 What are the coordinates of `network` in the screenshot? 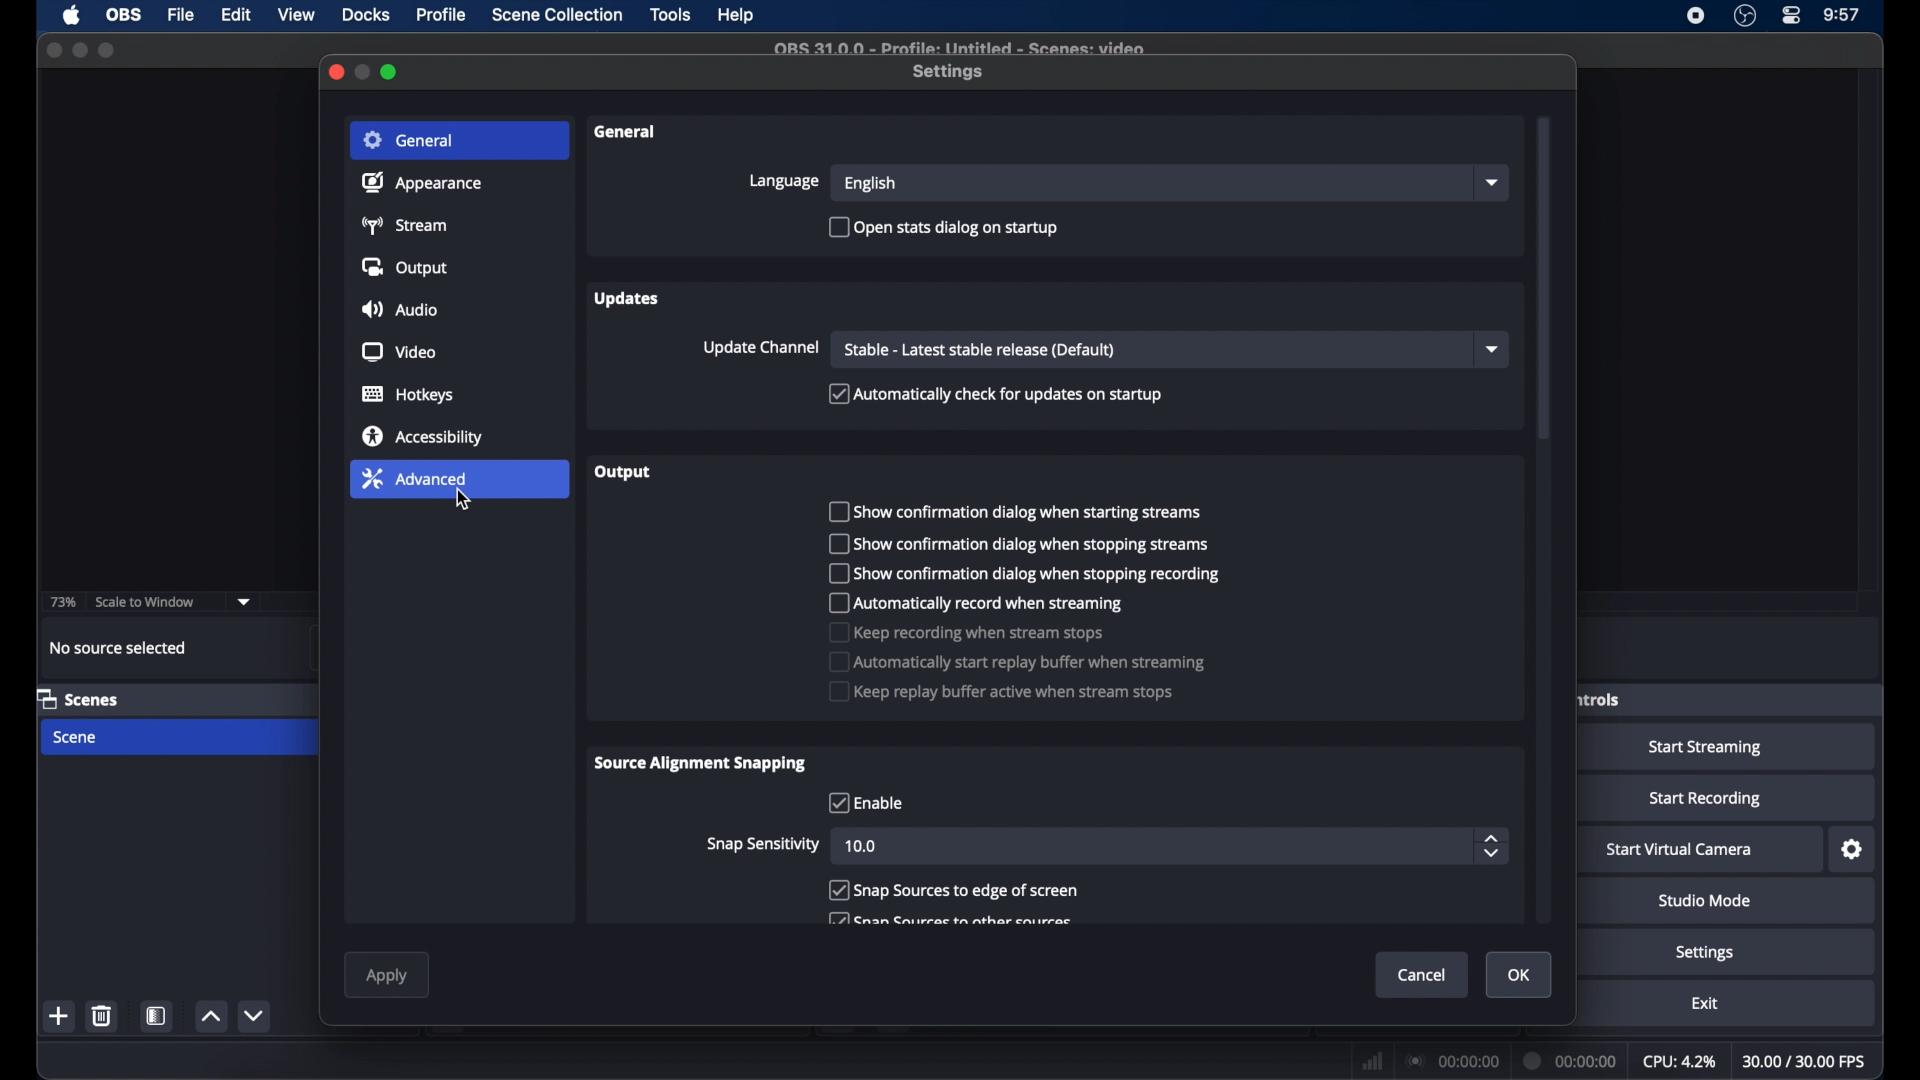 It's located at (1373, 1060).